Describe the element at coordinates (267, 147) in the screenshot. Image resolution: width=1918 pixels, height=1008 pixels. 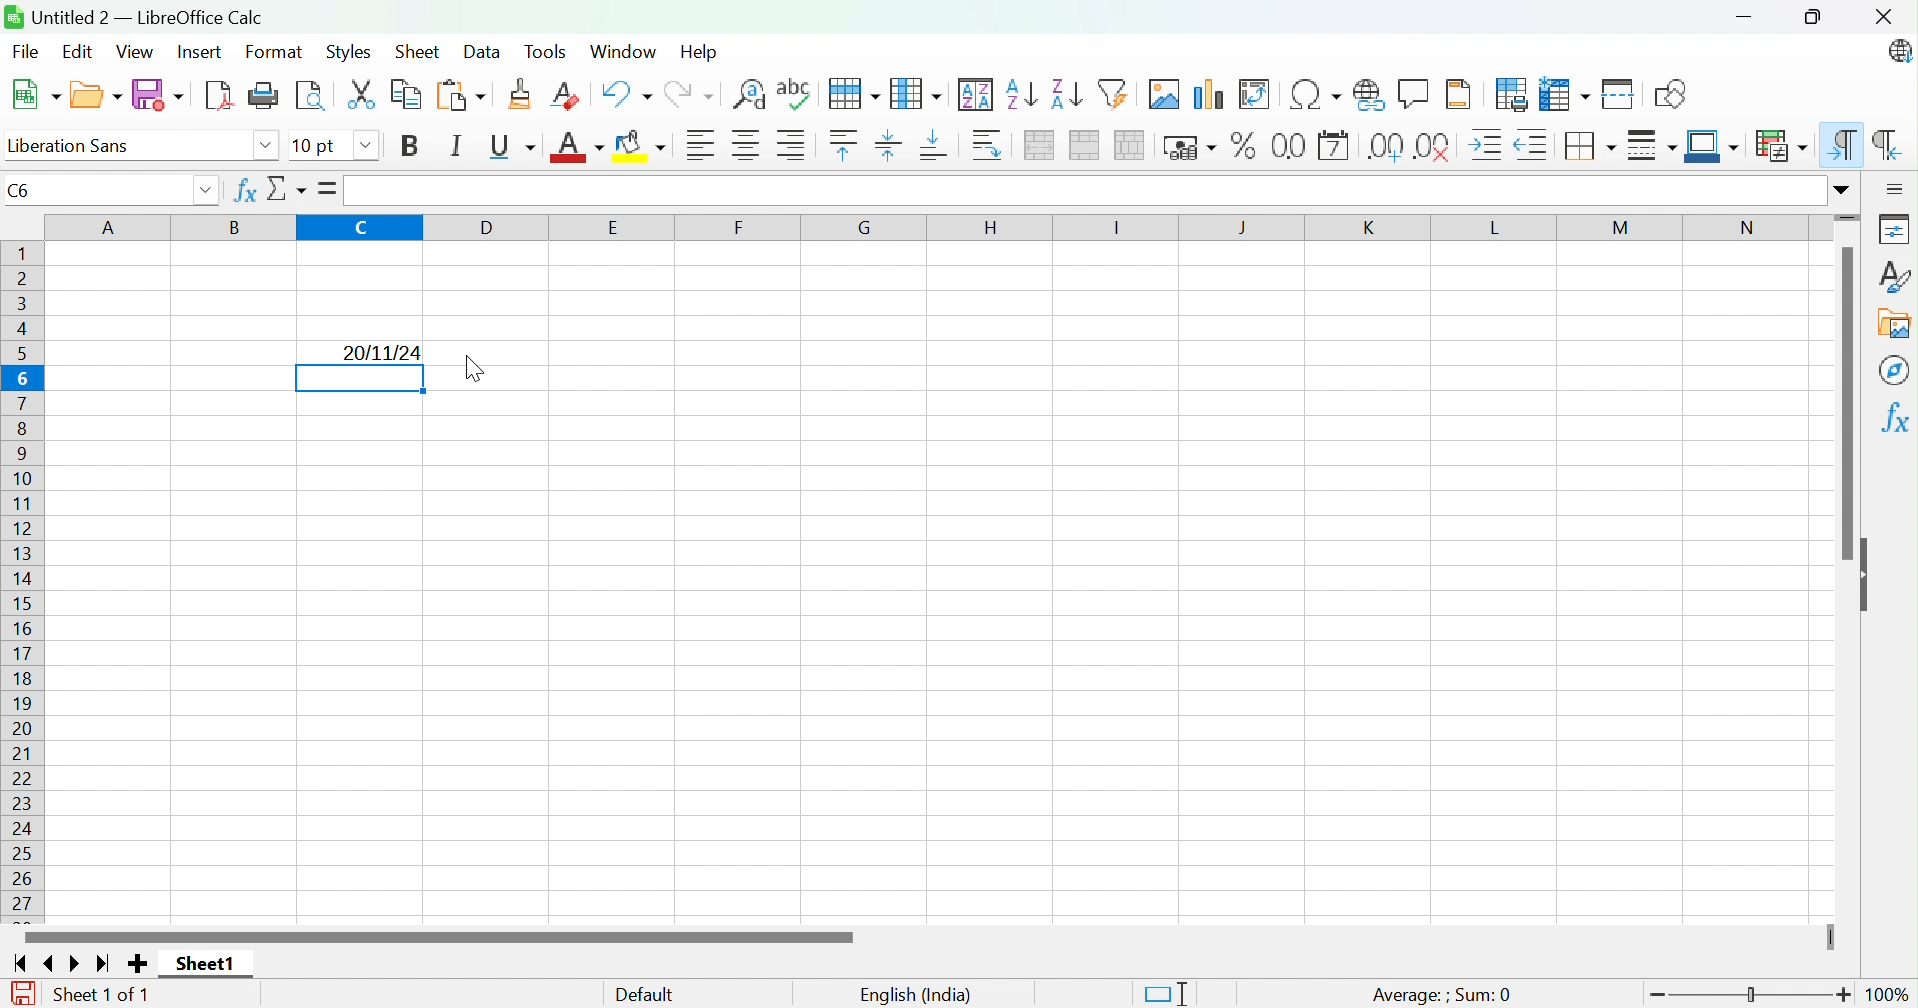
I see `Drop down` at that location.